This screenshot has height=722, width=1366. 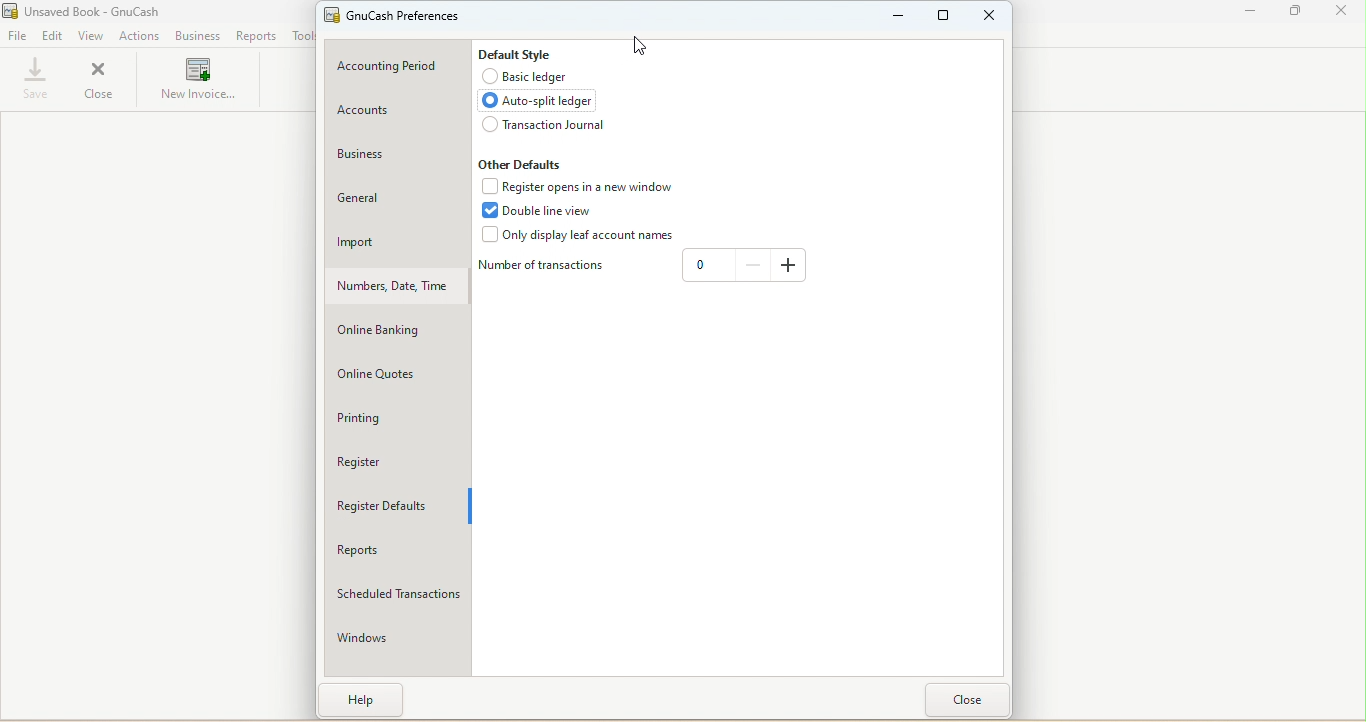 I want to click on Cursor, so click(x=635, y=46).